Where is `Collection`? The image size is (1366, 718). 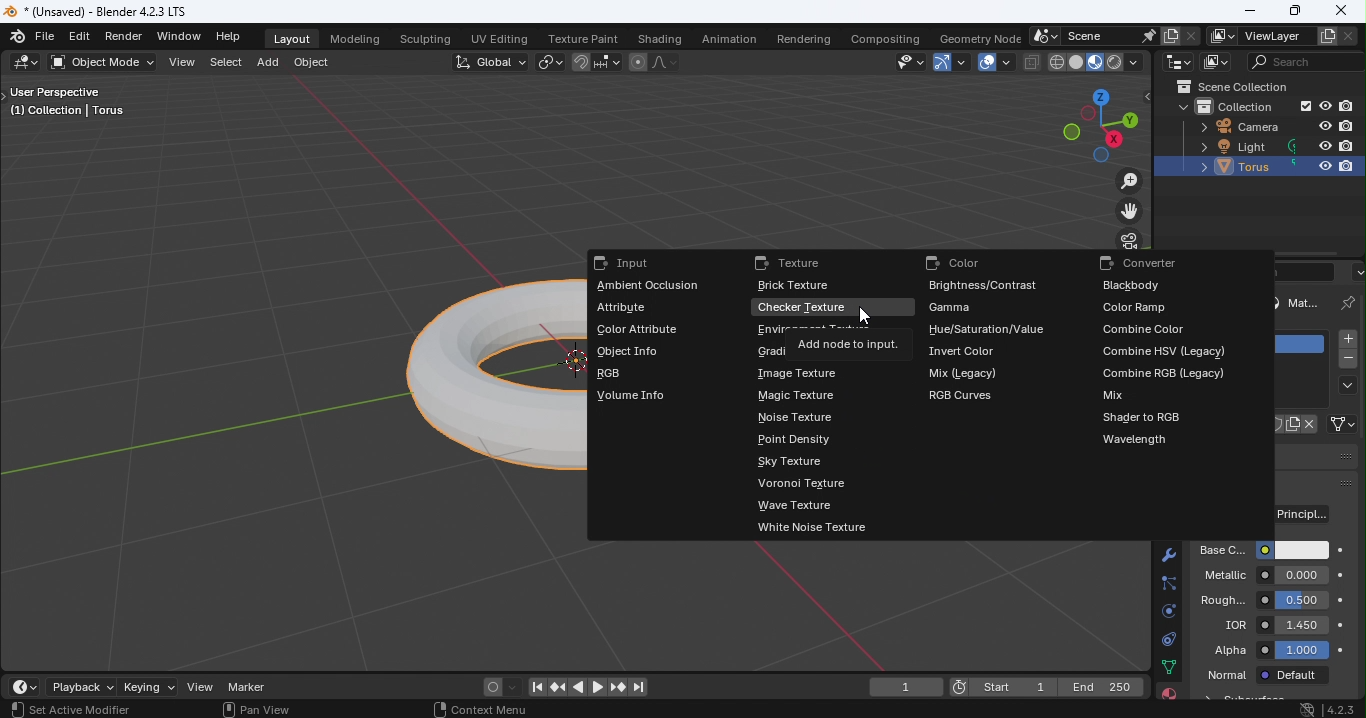 Collection is located at coordinates (1234, 105).